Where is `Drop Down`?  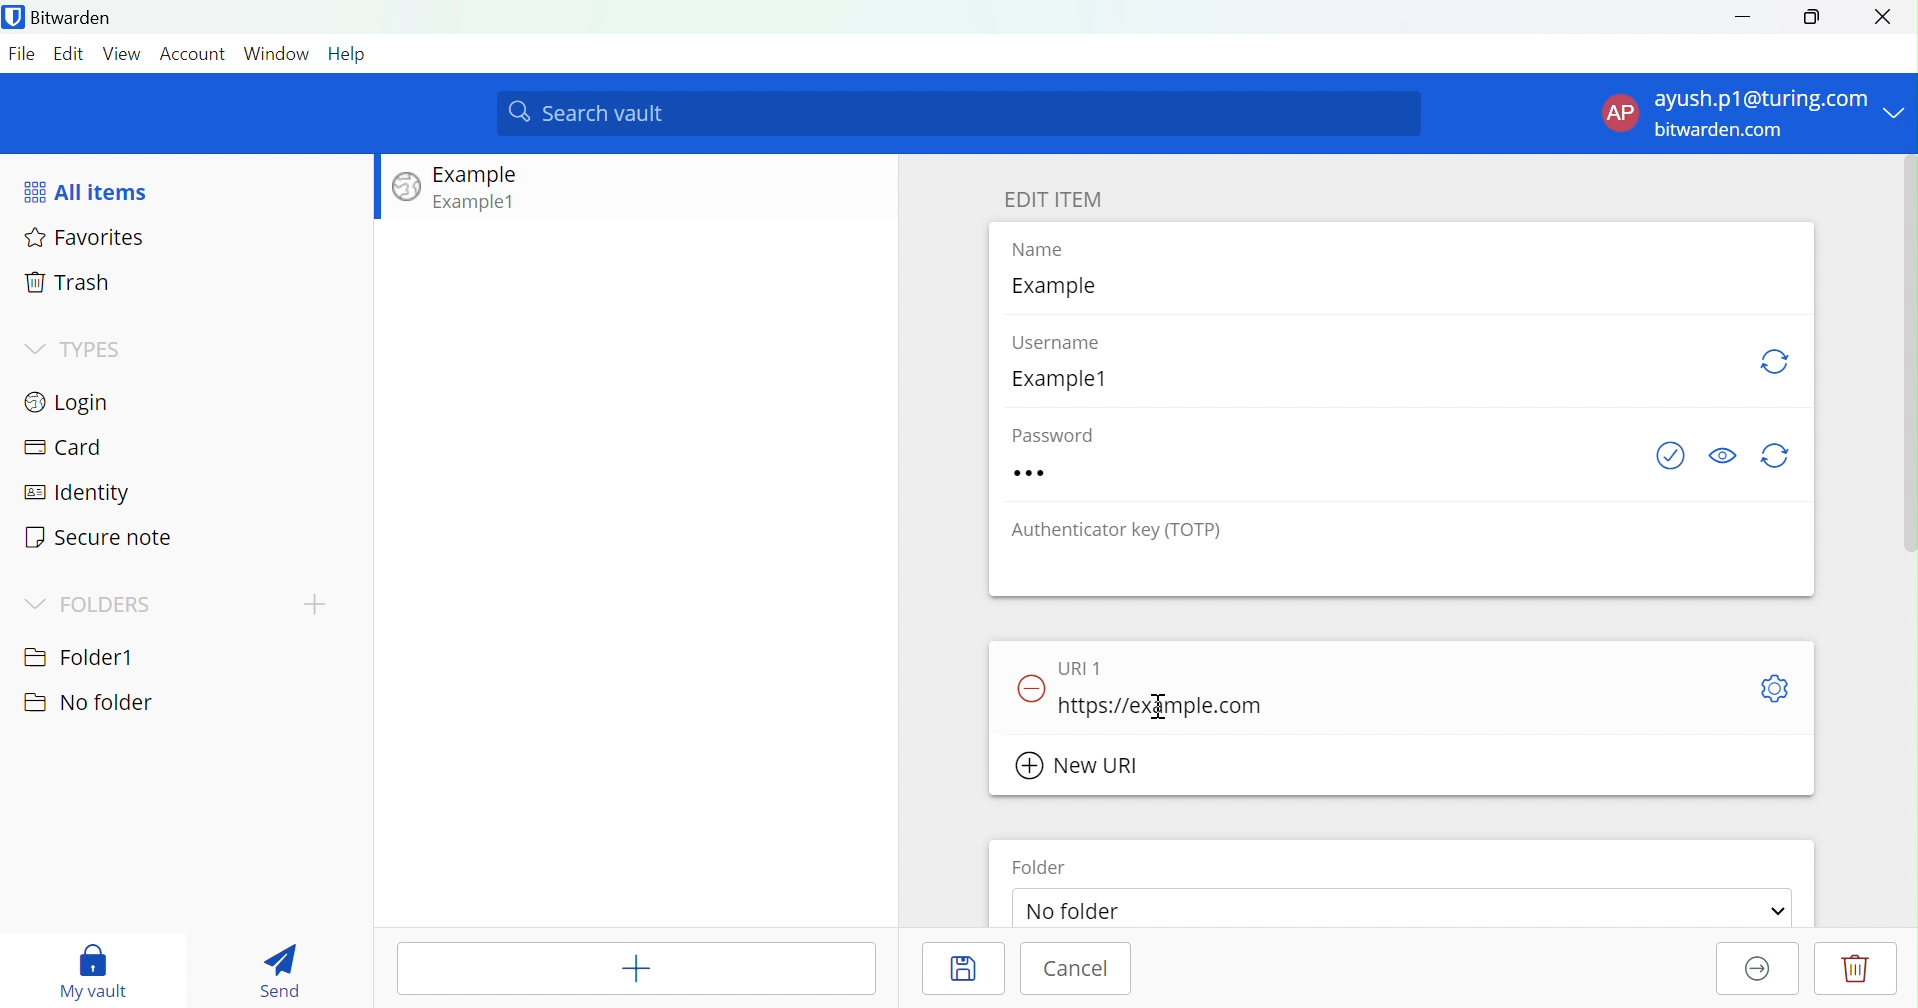
Drop Down is located at coordinates (1778, 911).